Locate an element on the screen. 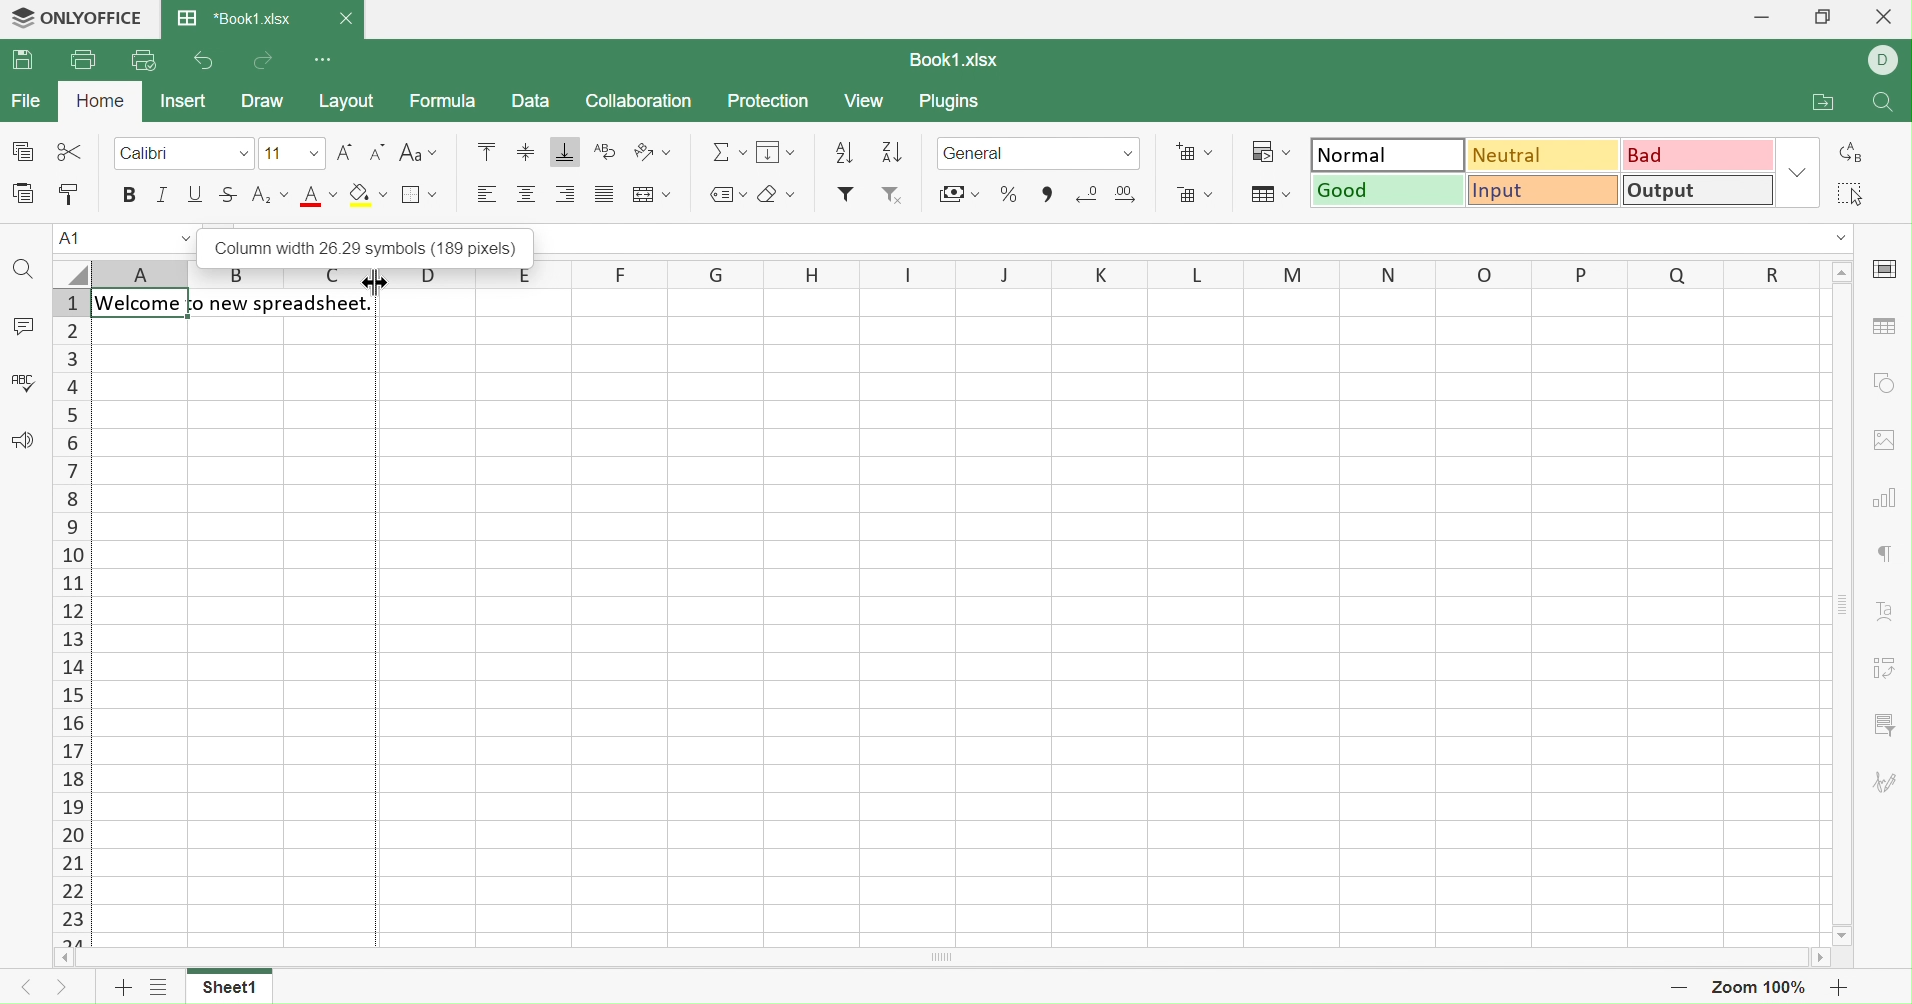  Orientation is located at coordinates (654, 152).